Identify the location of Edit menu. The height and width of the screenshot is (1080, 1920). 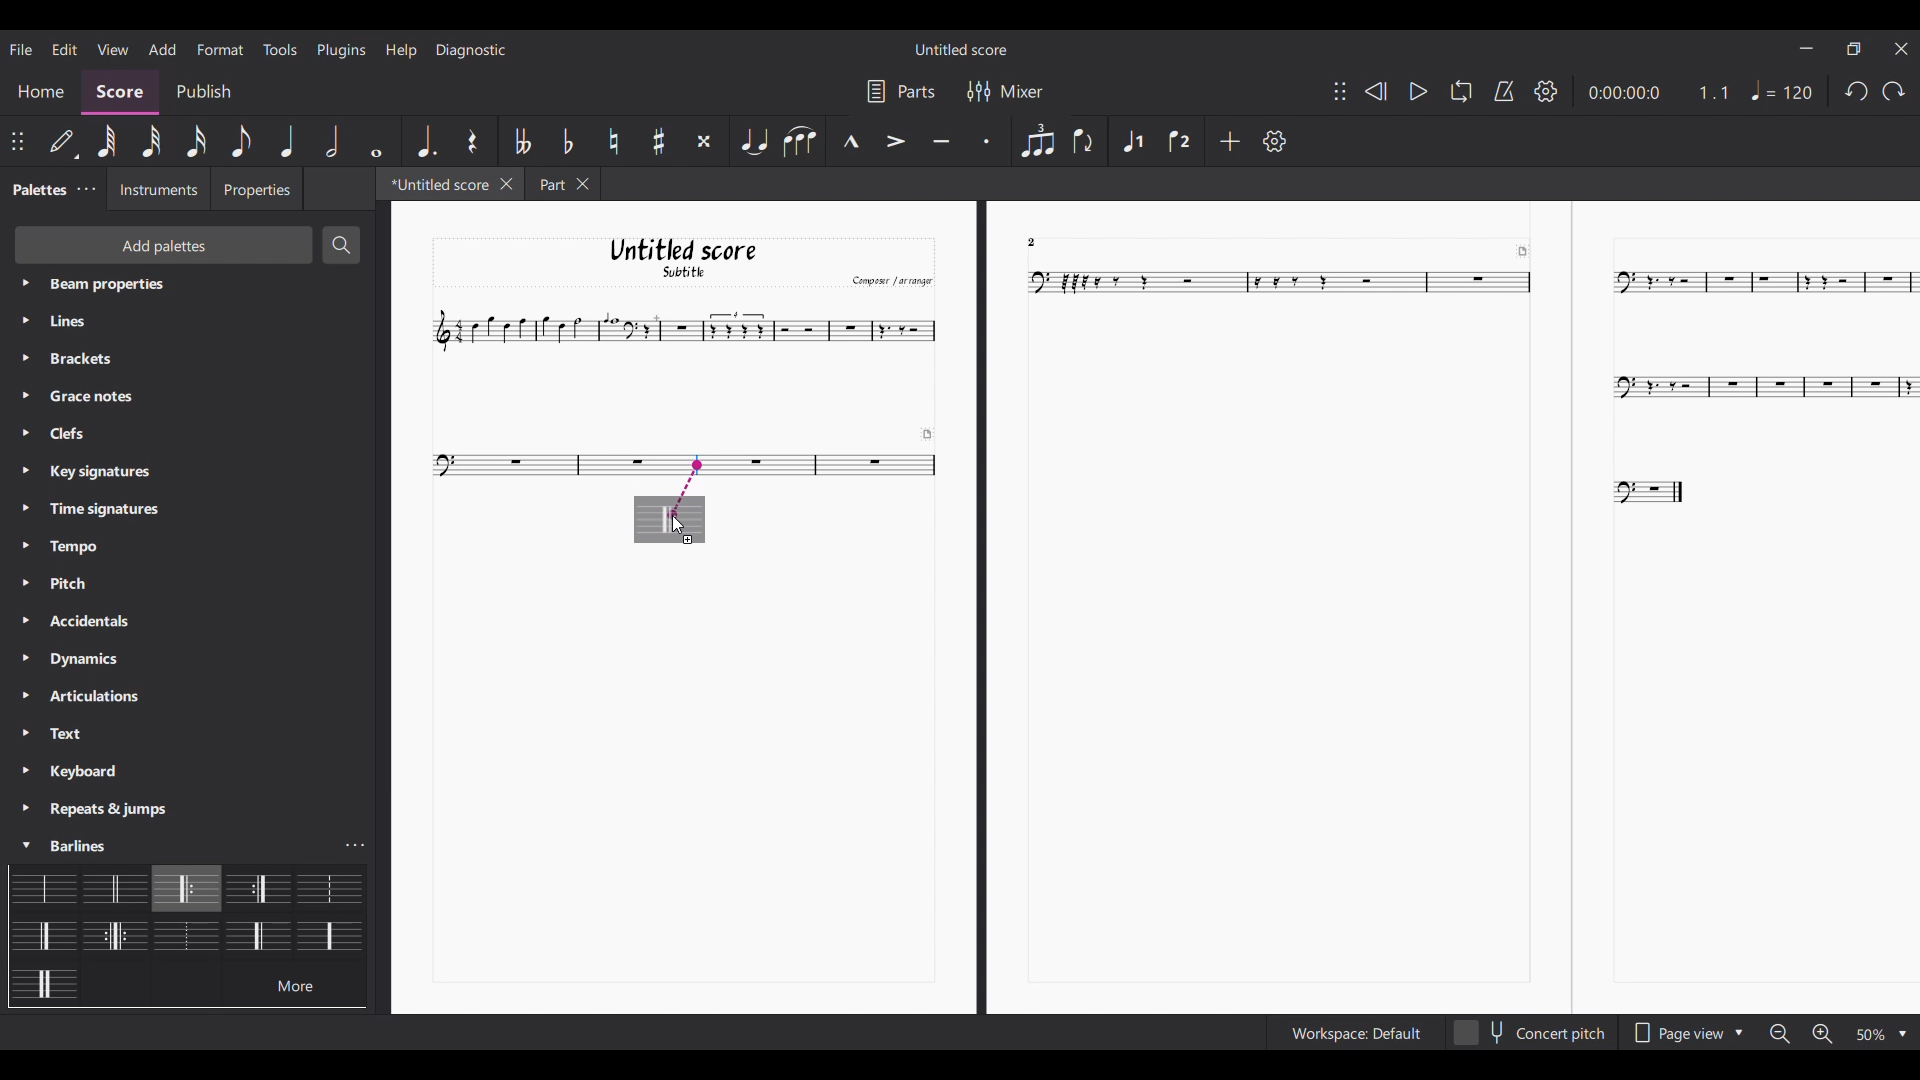
(65, 49).